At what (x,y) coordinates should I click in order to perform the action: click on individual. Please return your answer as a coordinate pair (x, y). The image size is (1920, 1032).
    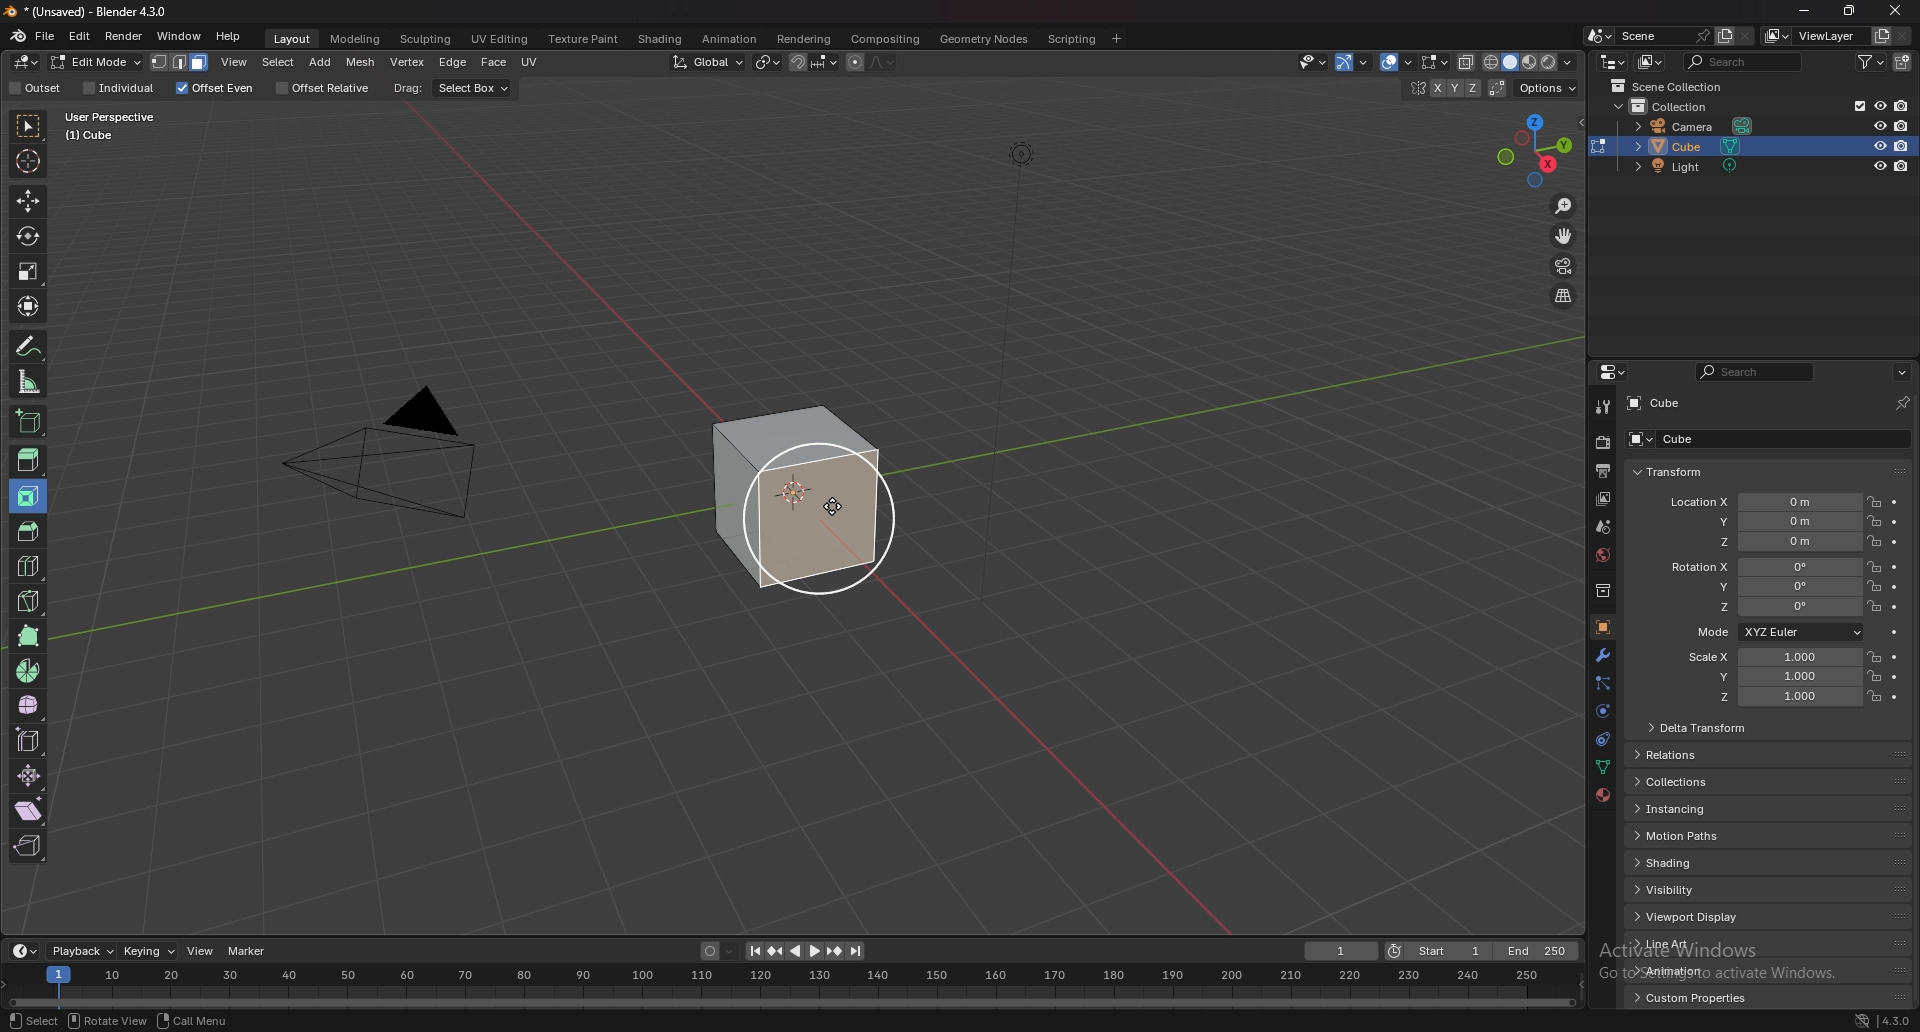
    Looking at the image, I should click on (120, 88).